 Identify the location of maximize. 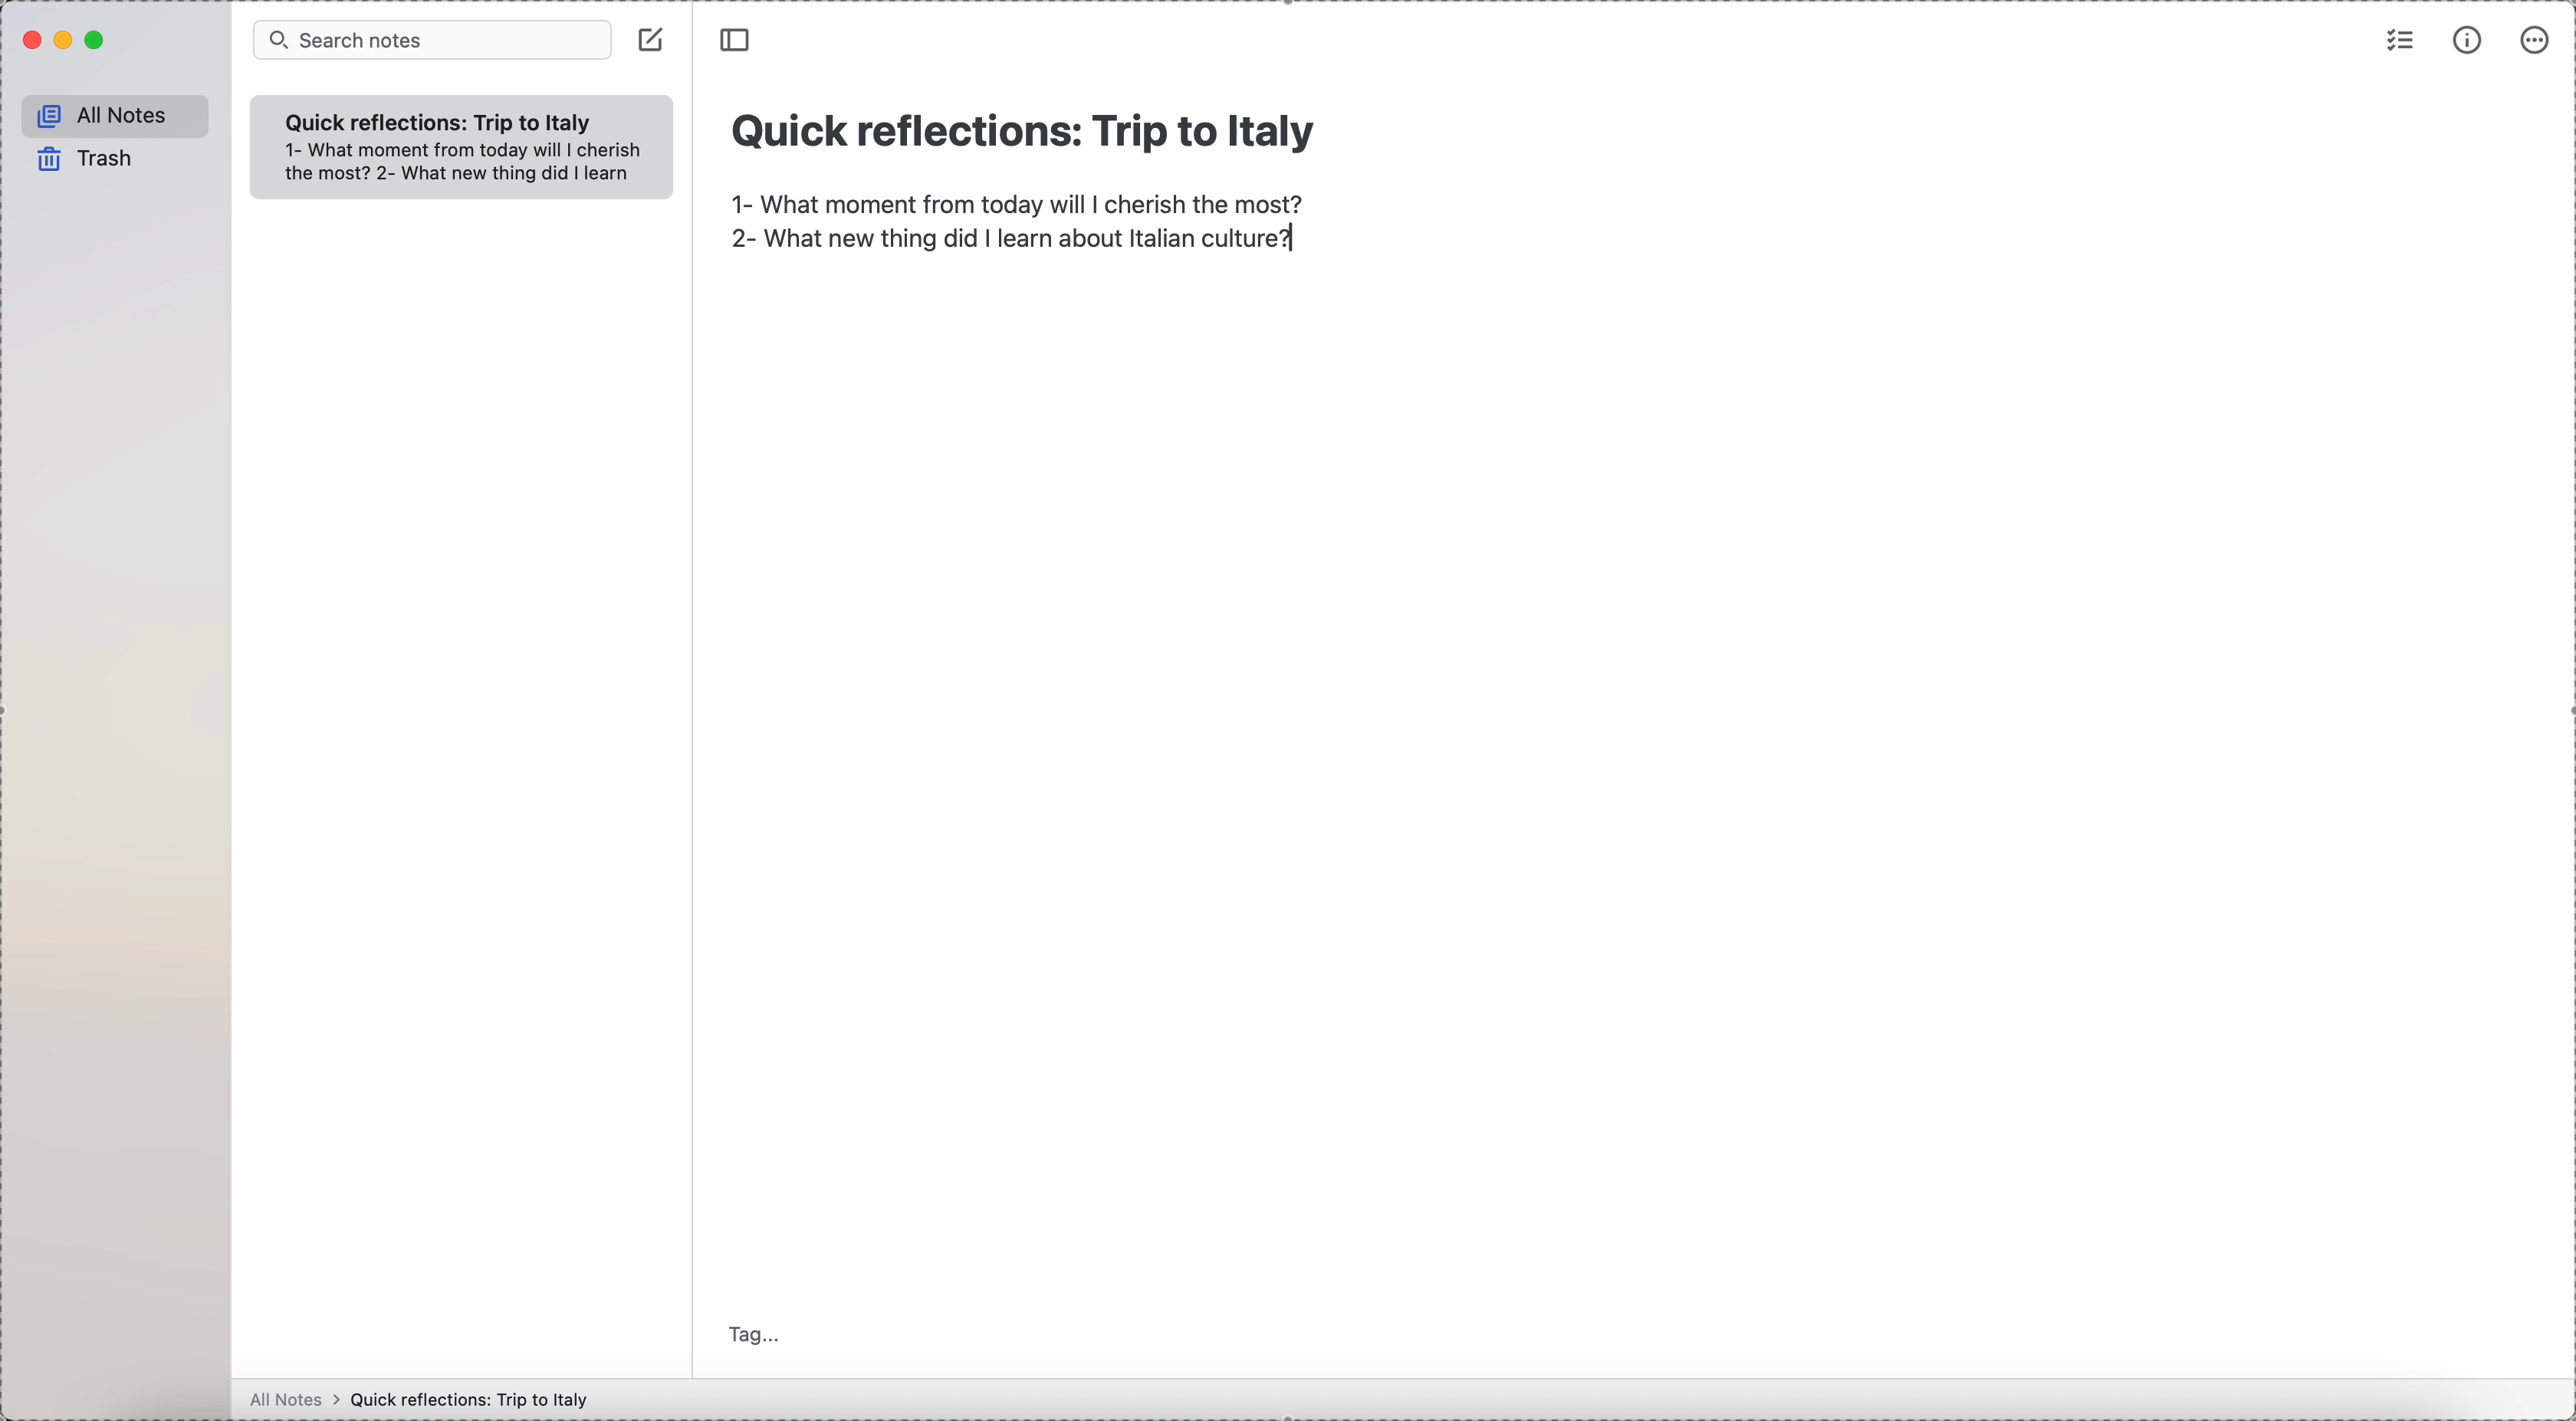
(98, 40).